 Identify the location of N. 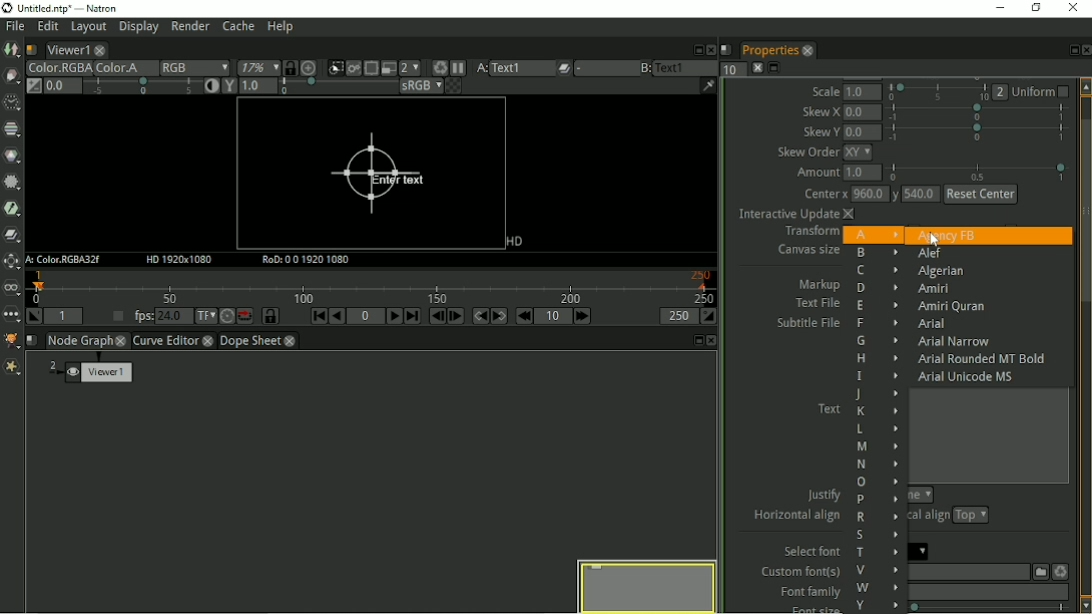
(876, 464).